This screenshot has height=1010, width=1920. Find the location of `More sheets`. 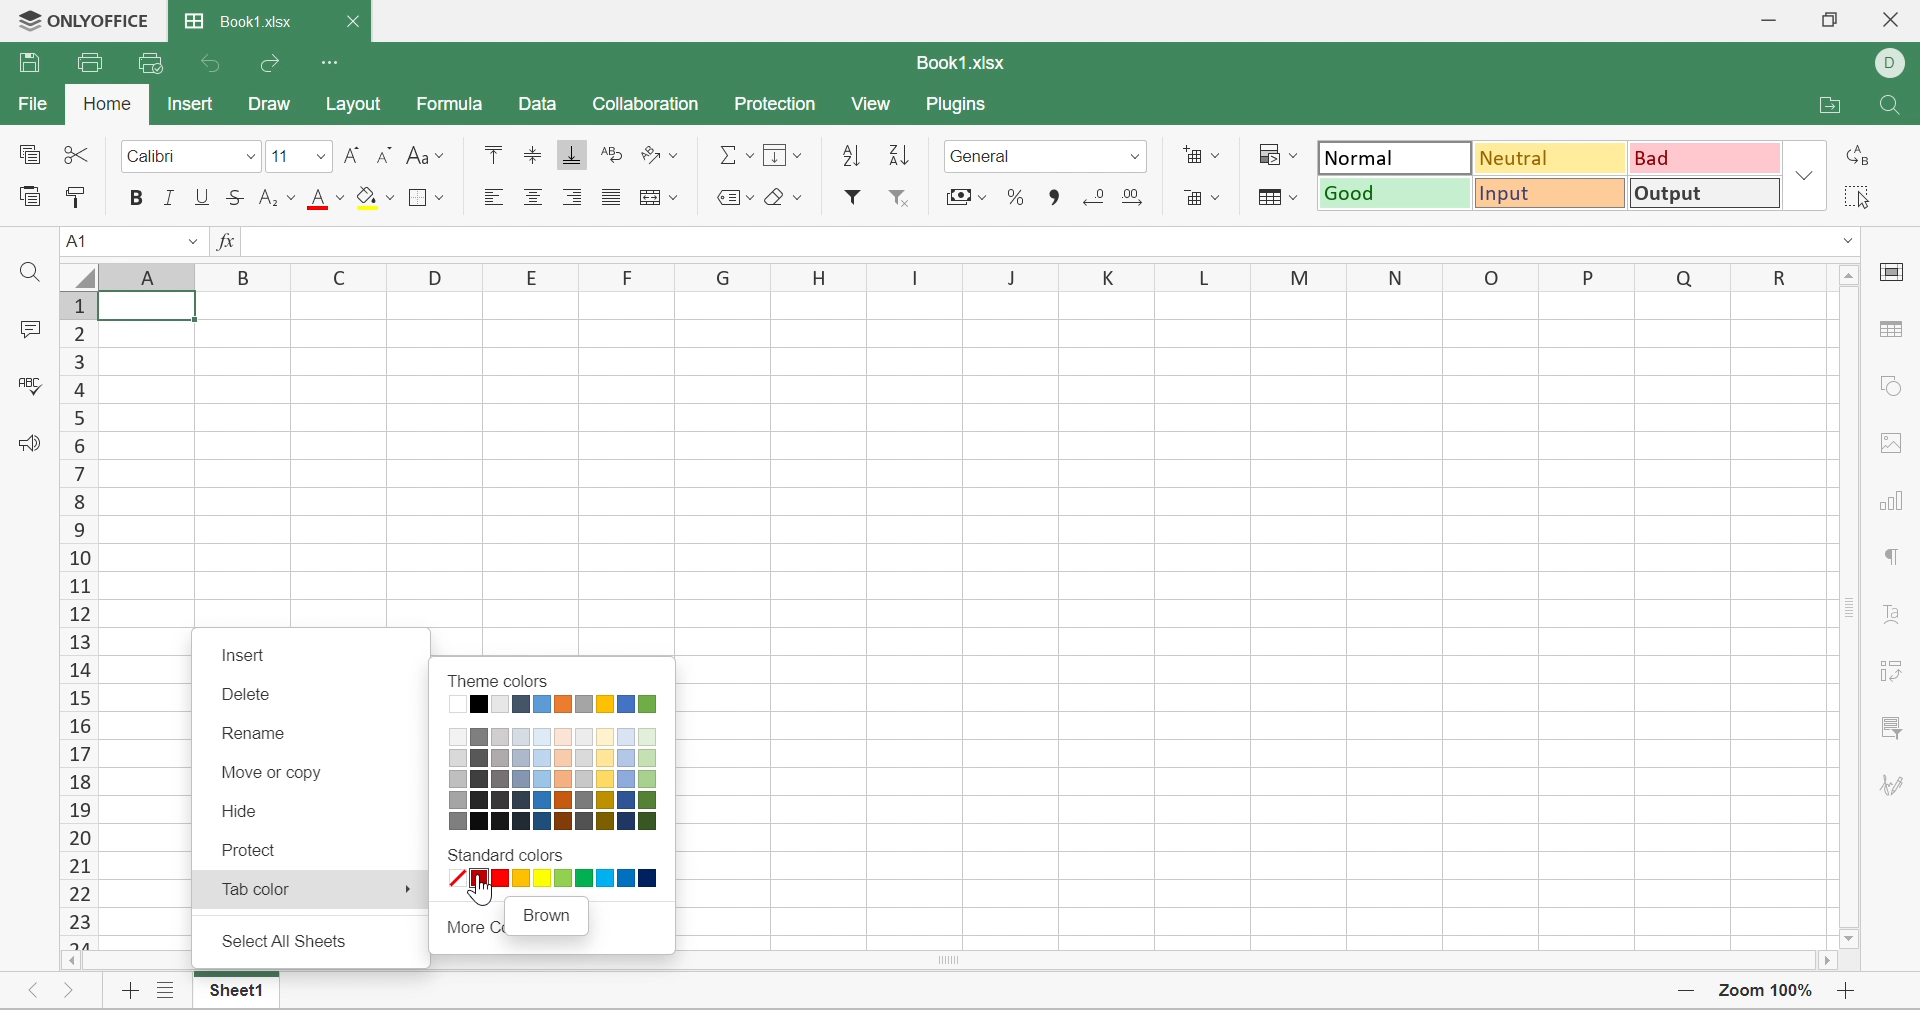

More sheets is located at coordinates (167, 983).